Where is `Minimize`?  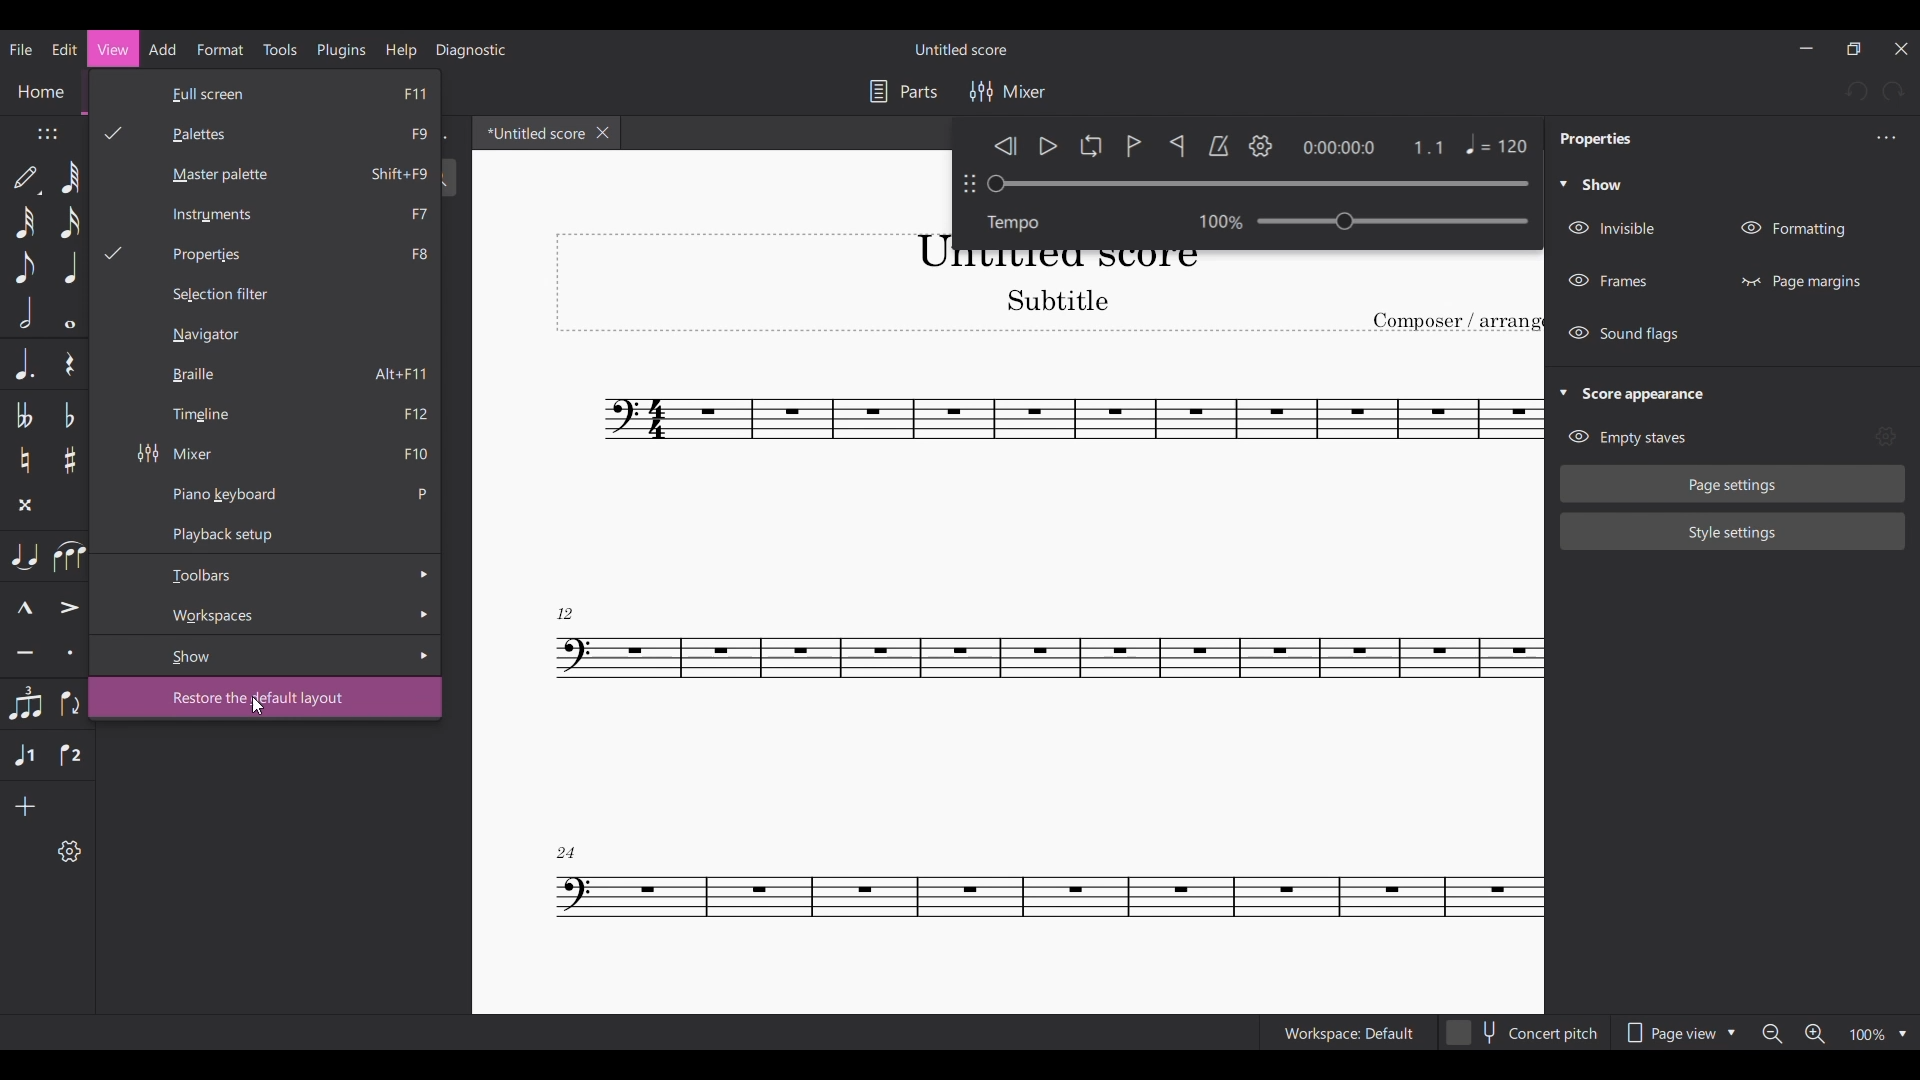 Minimize is located at coordinates (1805, 48).